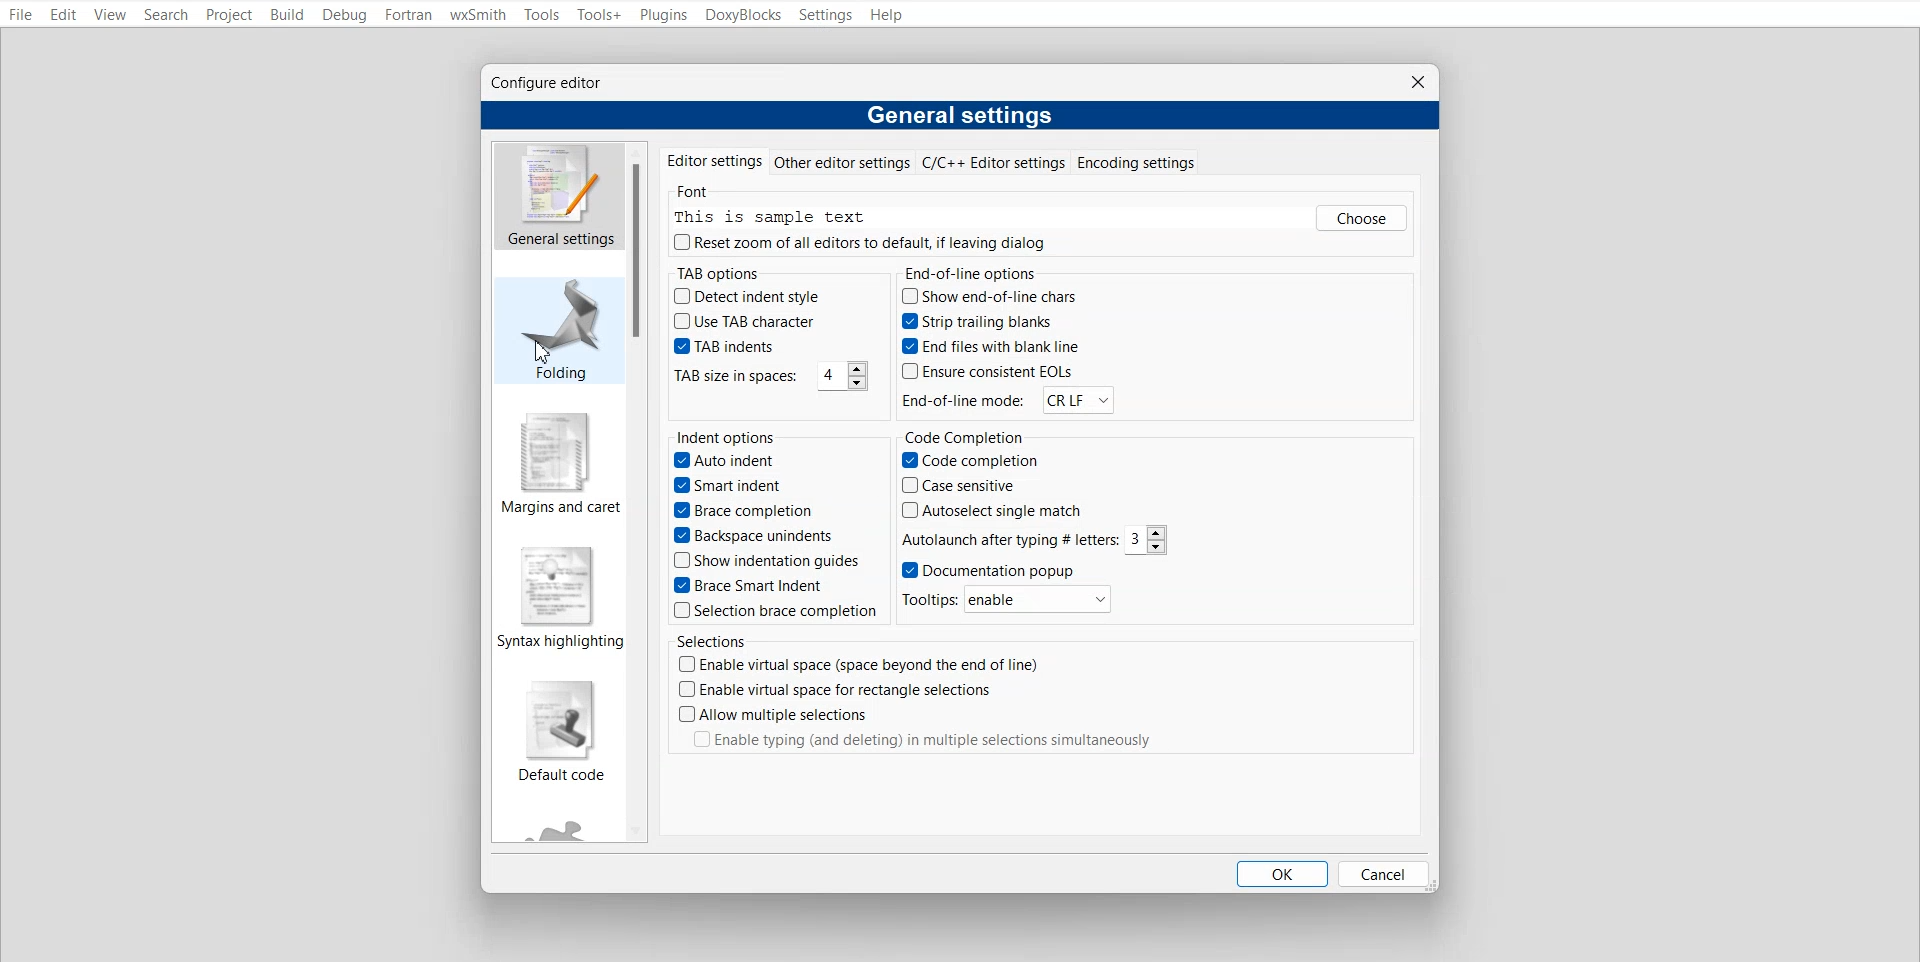  What do you see at coordinates (285, 15) in the screenshot?
I see `Build` at bounding box center [285, 15].